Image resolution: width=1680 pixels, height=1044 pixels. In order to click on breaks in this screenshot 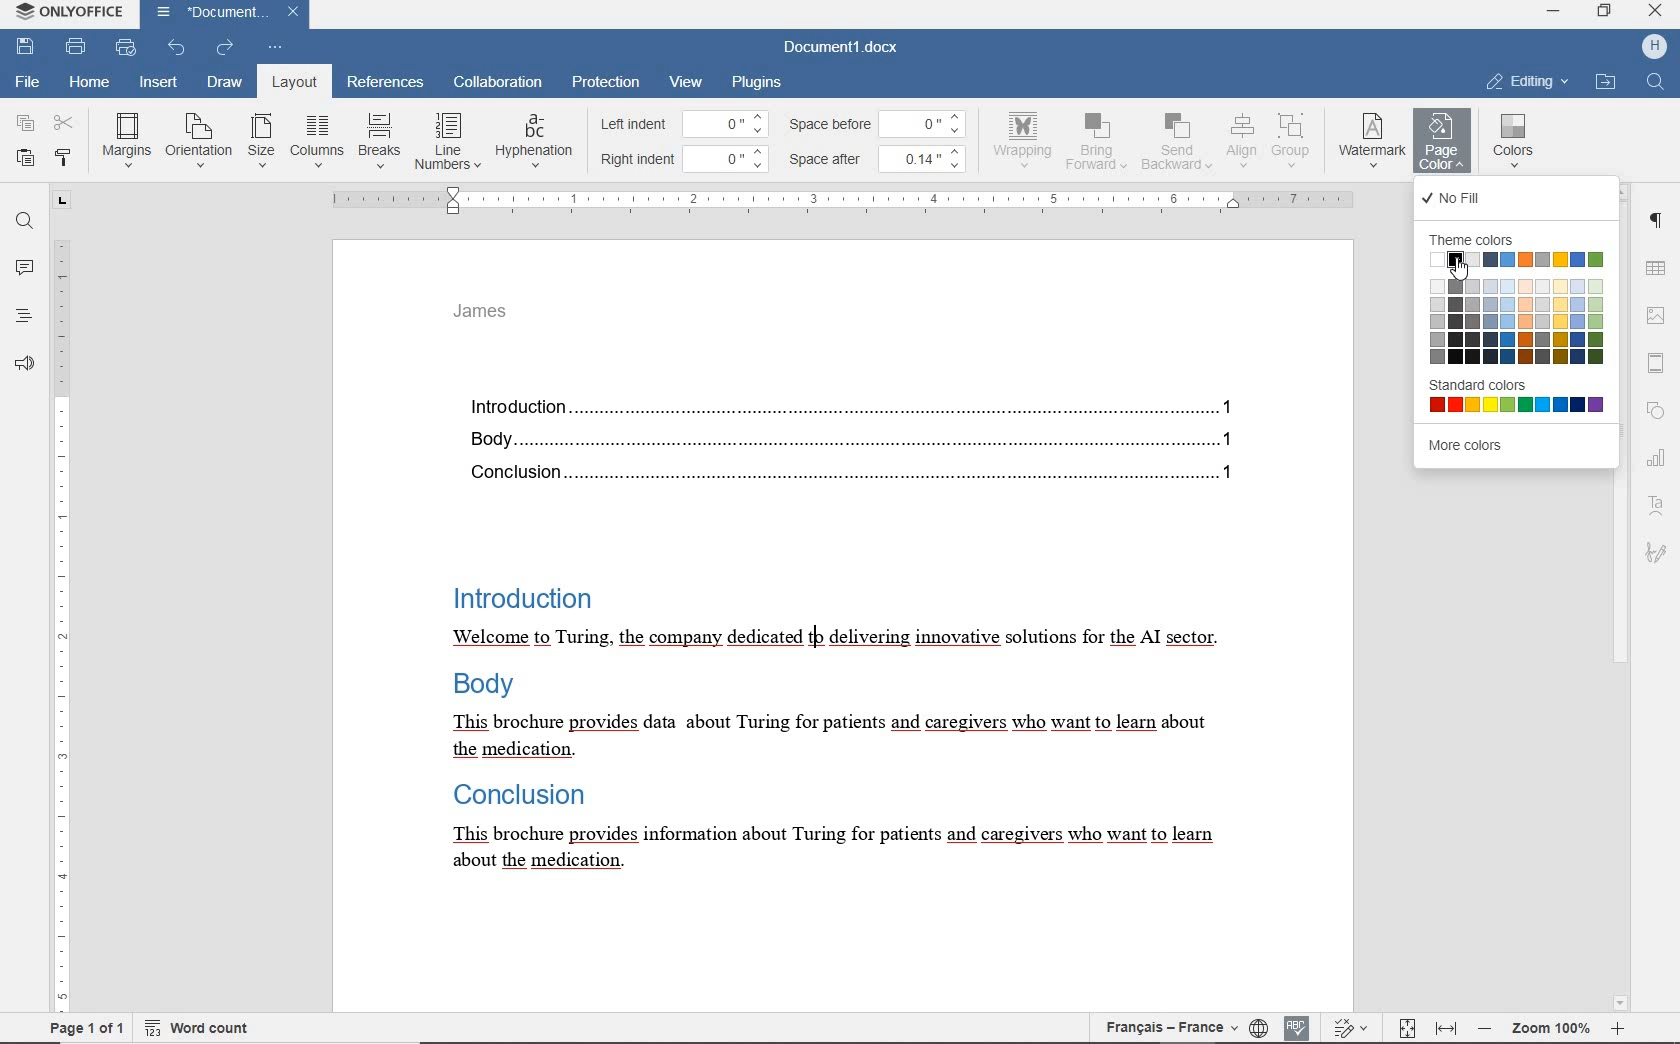, I will do `click(379, 142)`.